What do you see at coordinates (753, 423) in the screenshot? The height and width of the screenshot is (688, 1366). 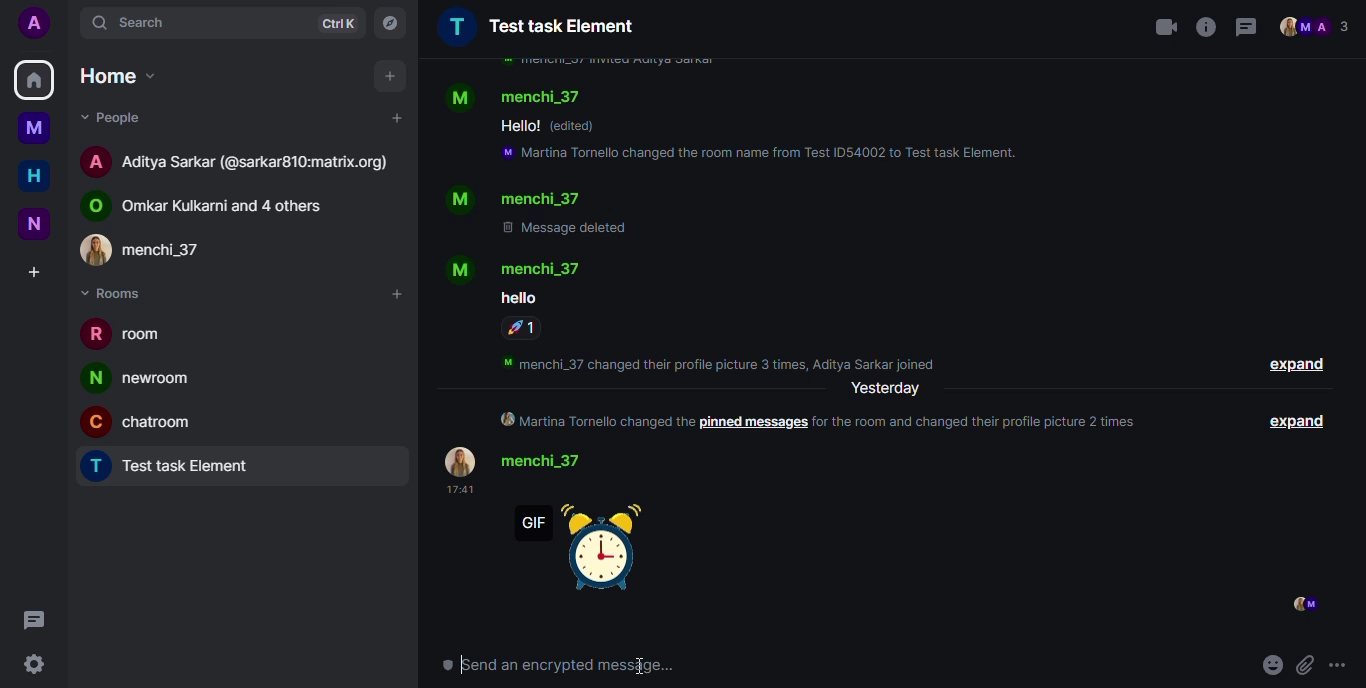 I see `pinned message` at bounding box center [753, 423].